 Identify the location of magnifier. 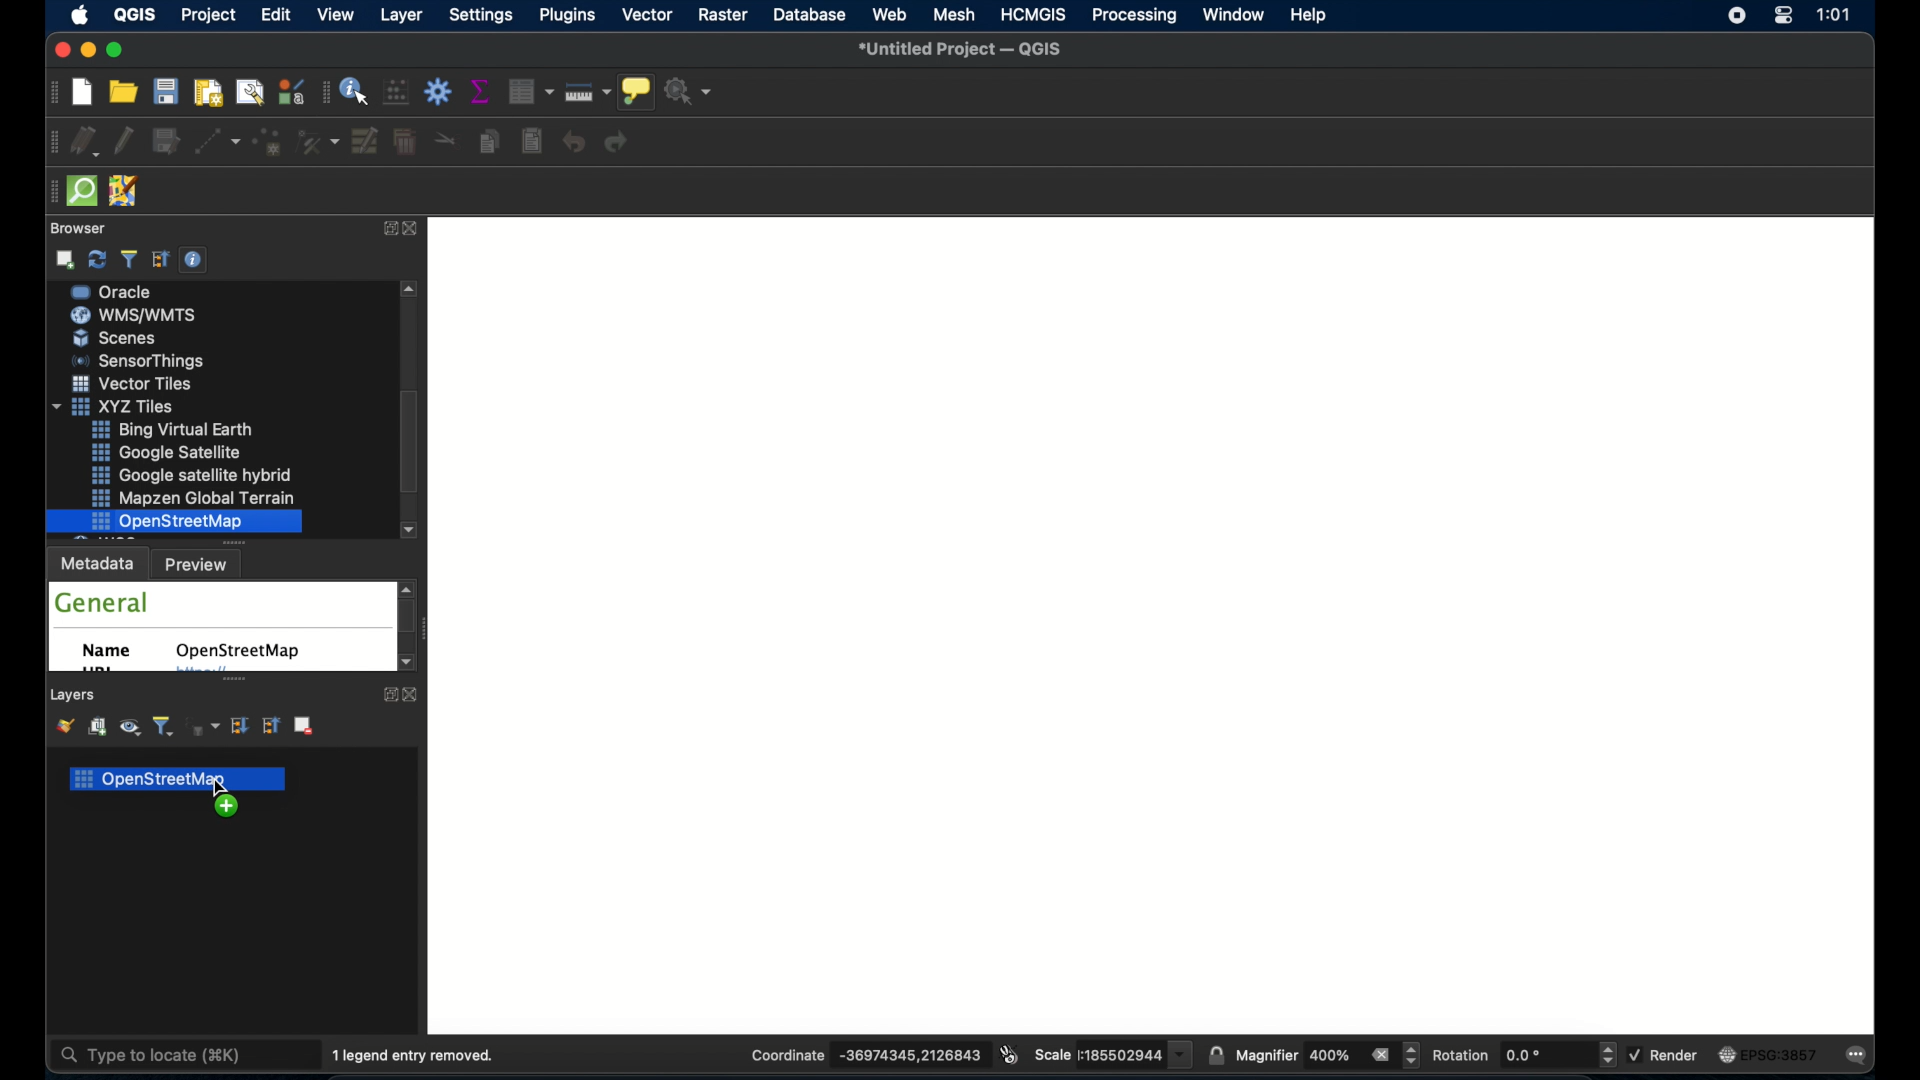
(1327, 1055).